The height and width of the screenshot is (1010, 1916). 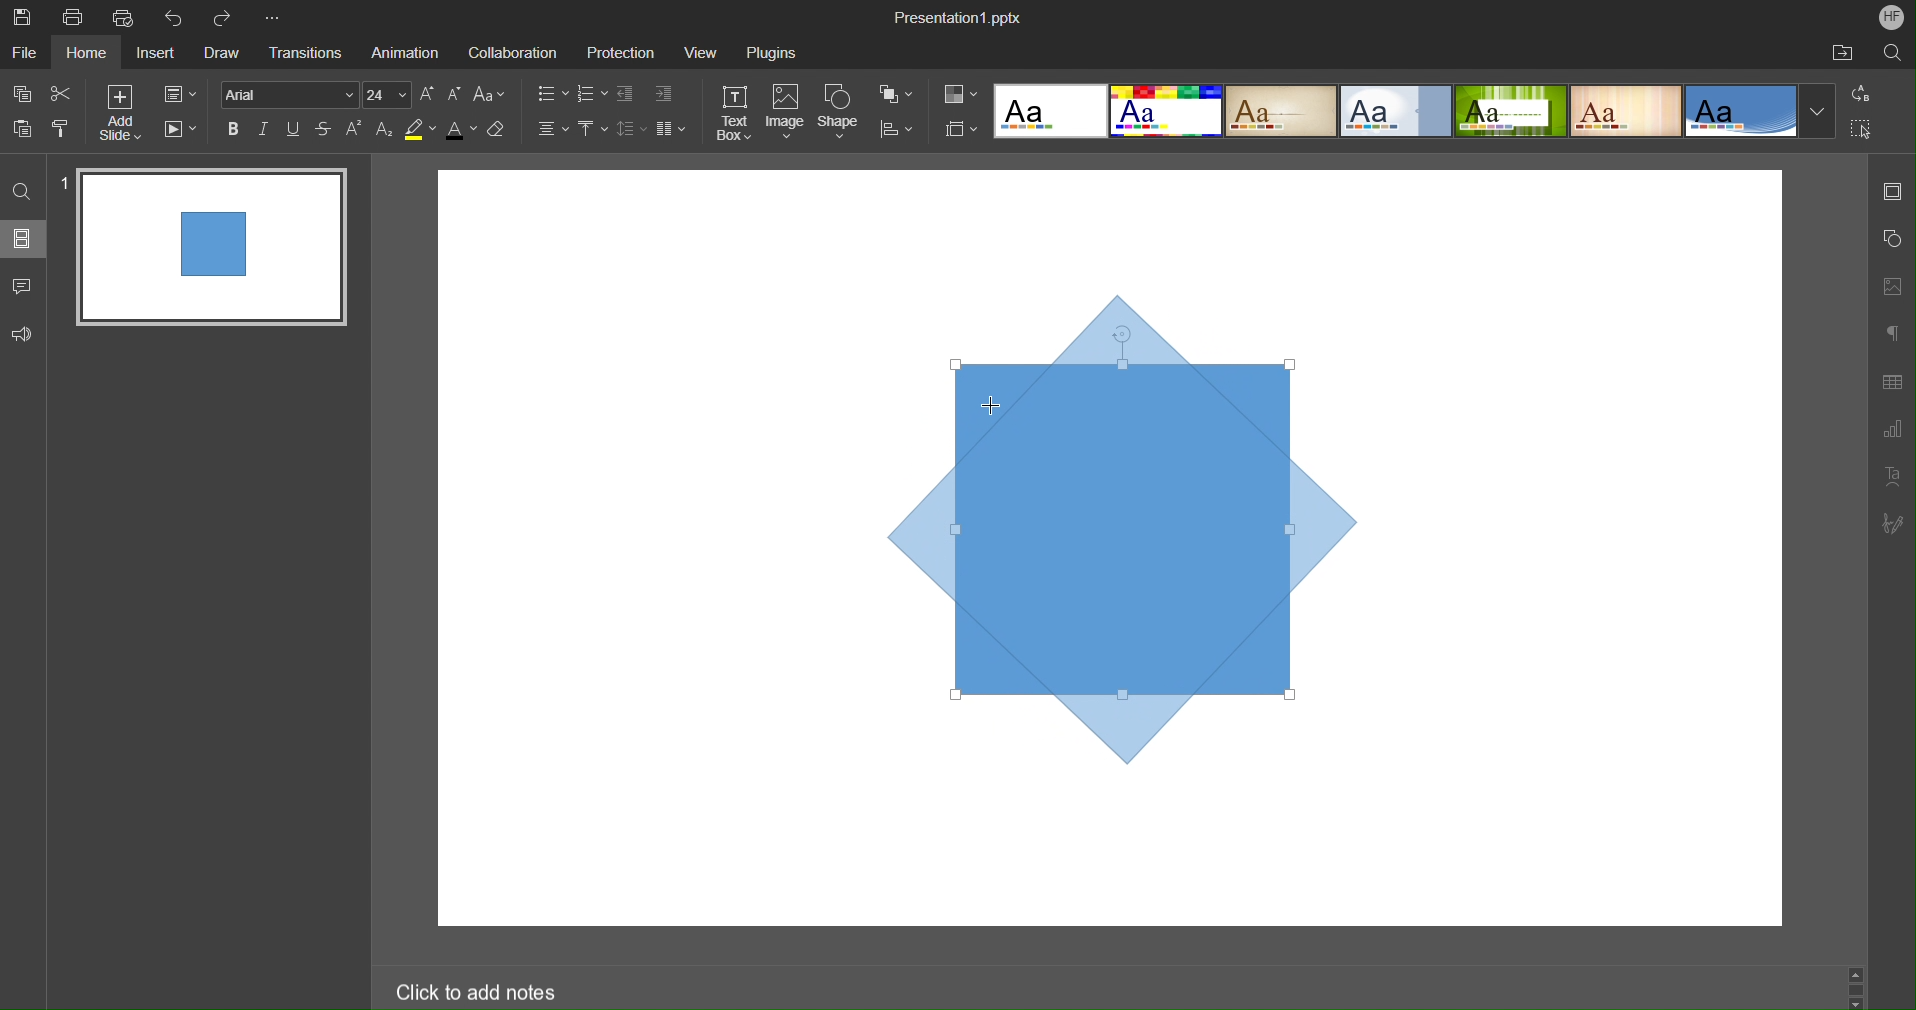 What do you see at coordinates (353, 130) in the screenshot?
I see `Superscript` at bounding box center [353, 130].